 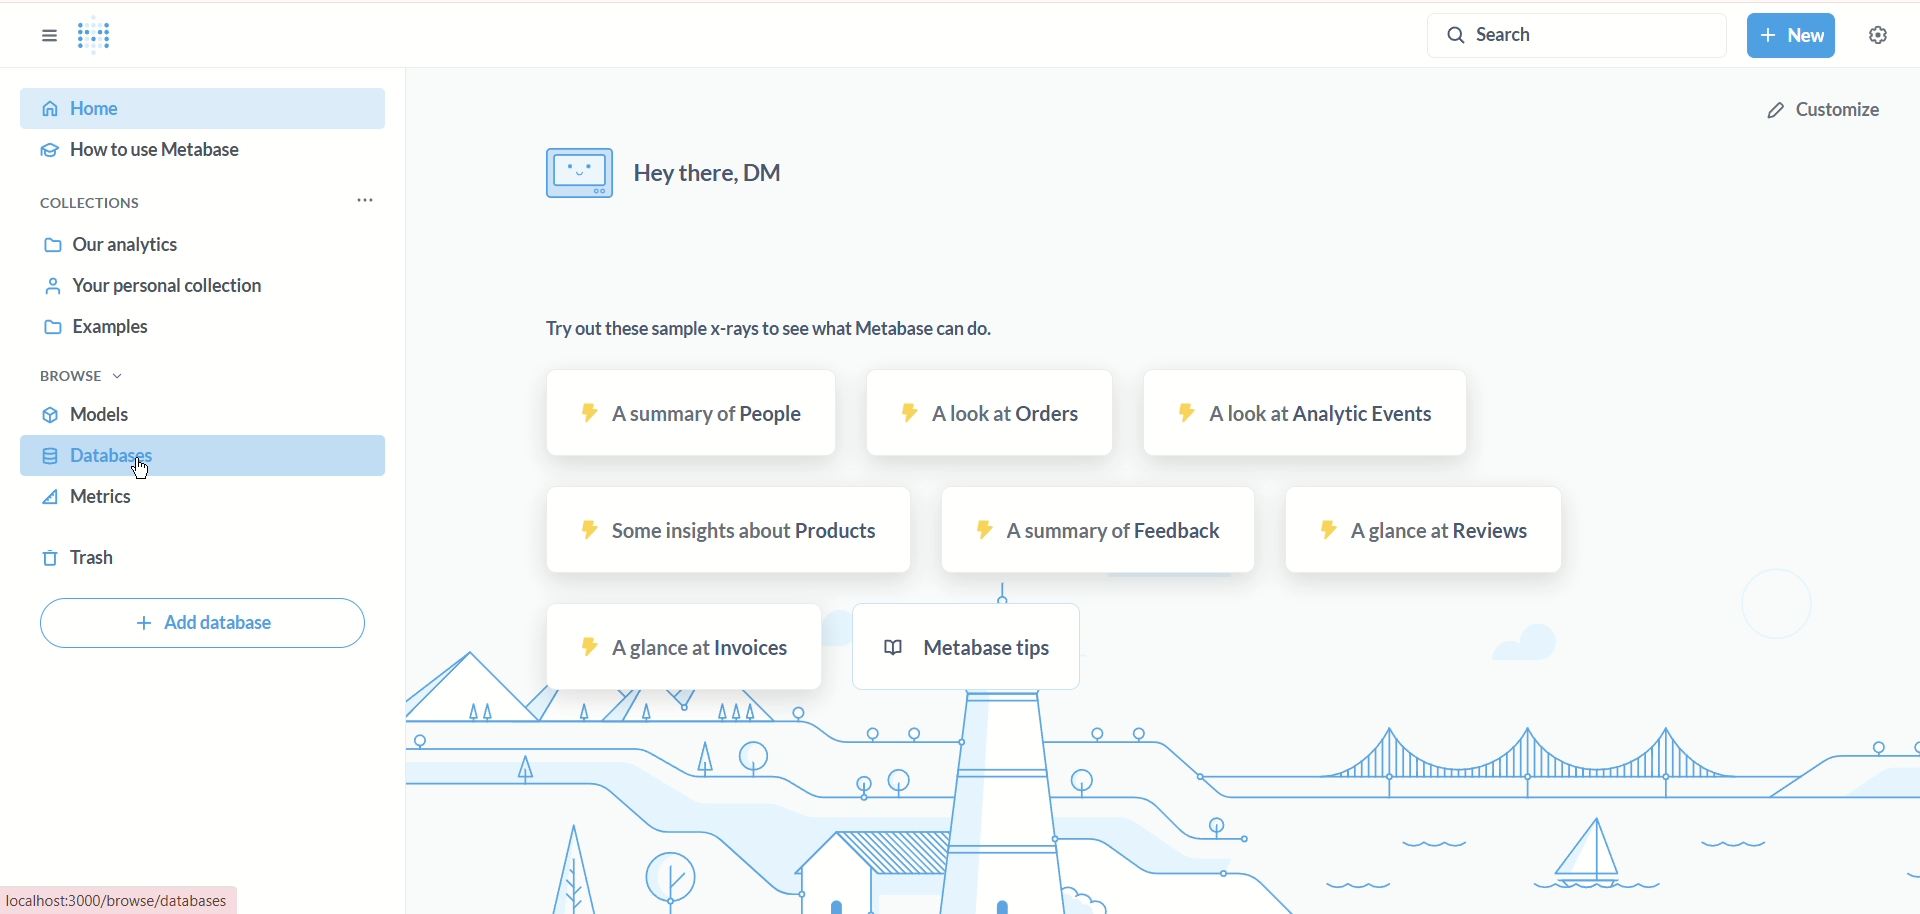 I want to click on Metabase tips, so click(x=964, y=648).